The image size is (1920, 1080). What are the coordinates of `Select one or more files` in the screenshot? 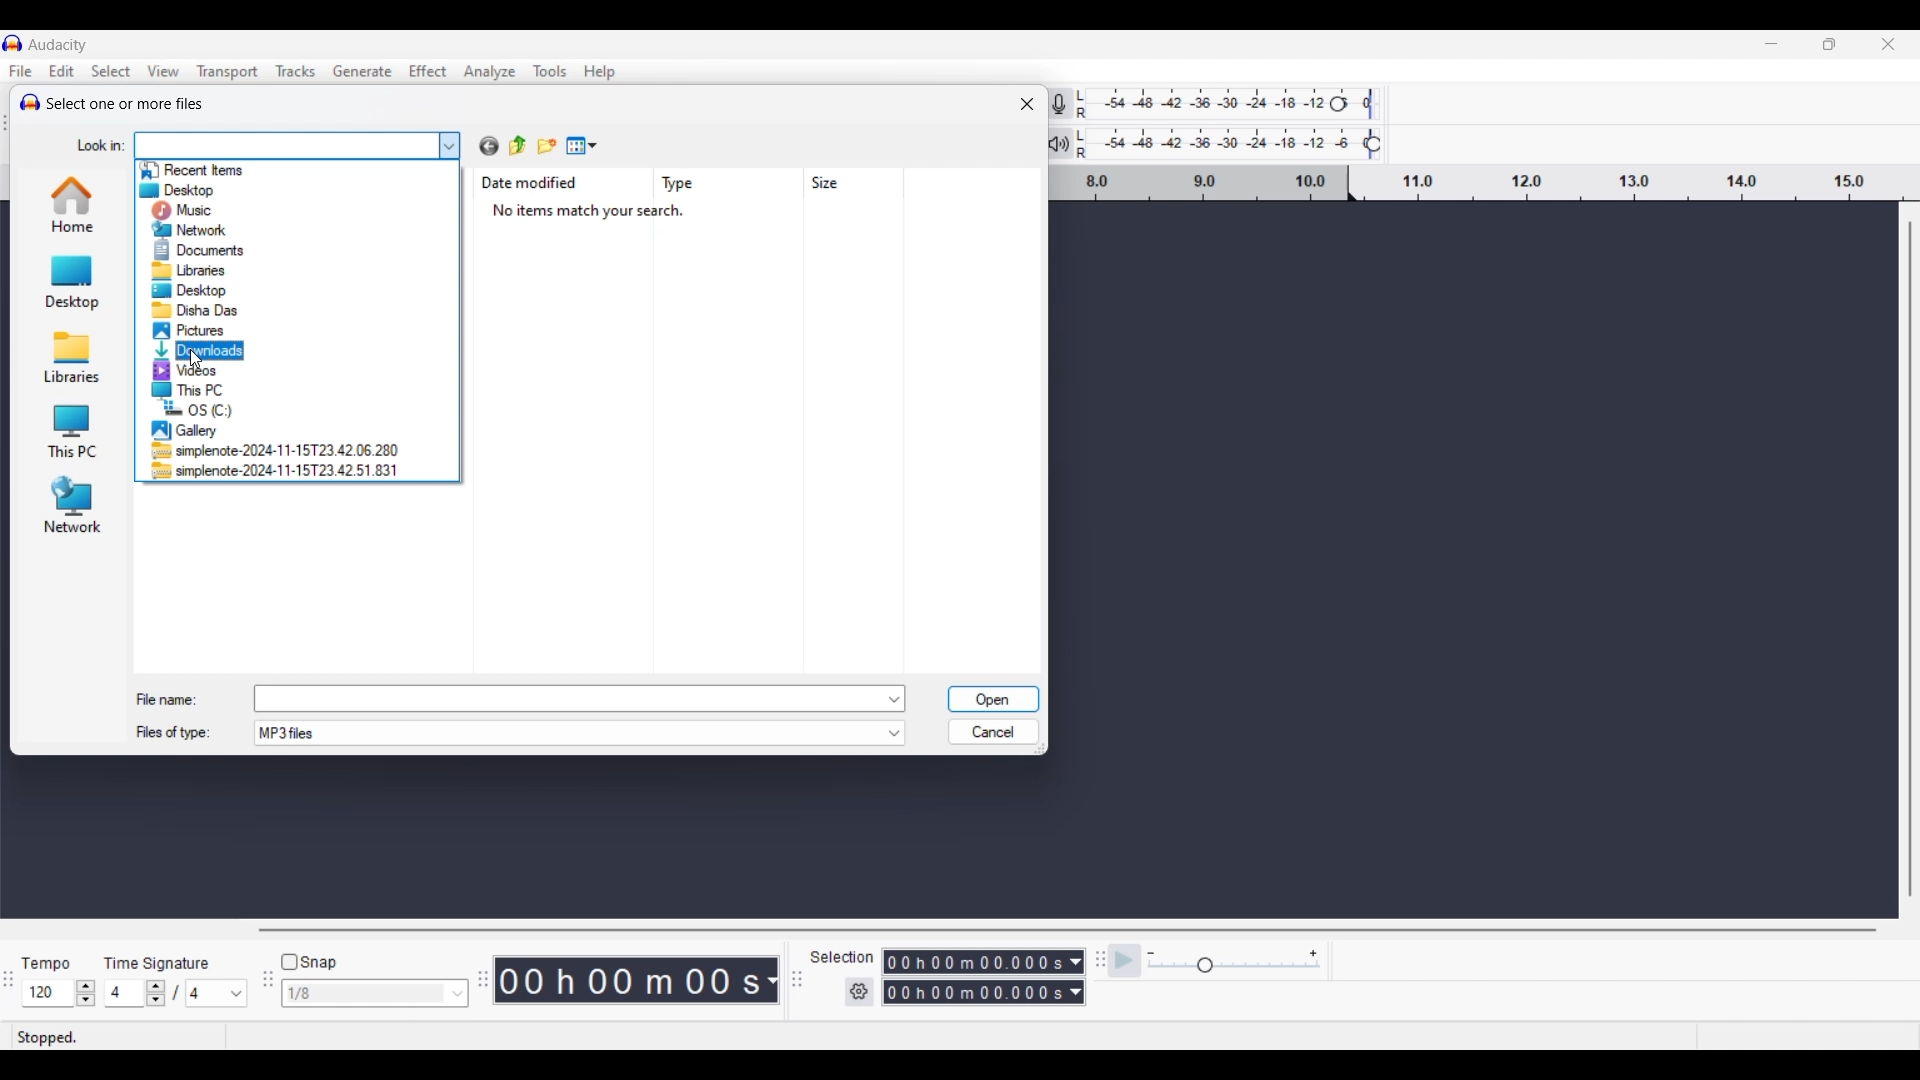 It's located at (129, 105).